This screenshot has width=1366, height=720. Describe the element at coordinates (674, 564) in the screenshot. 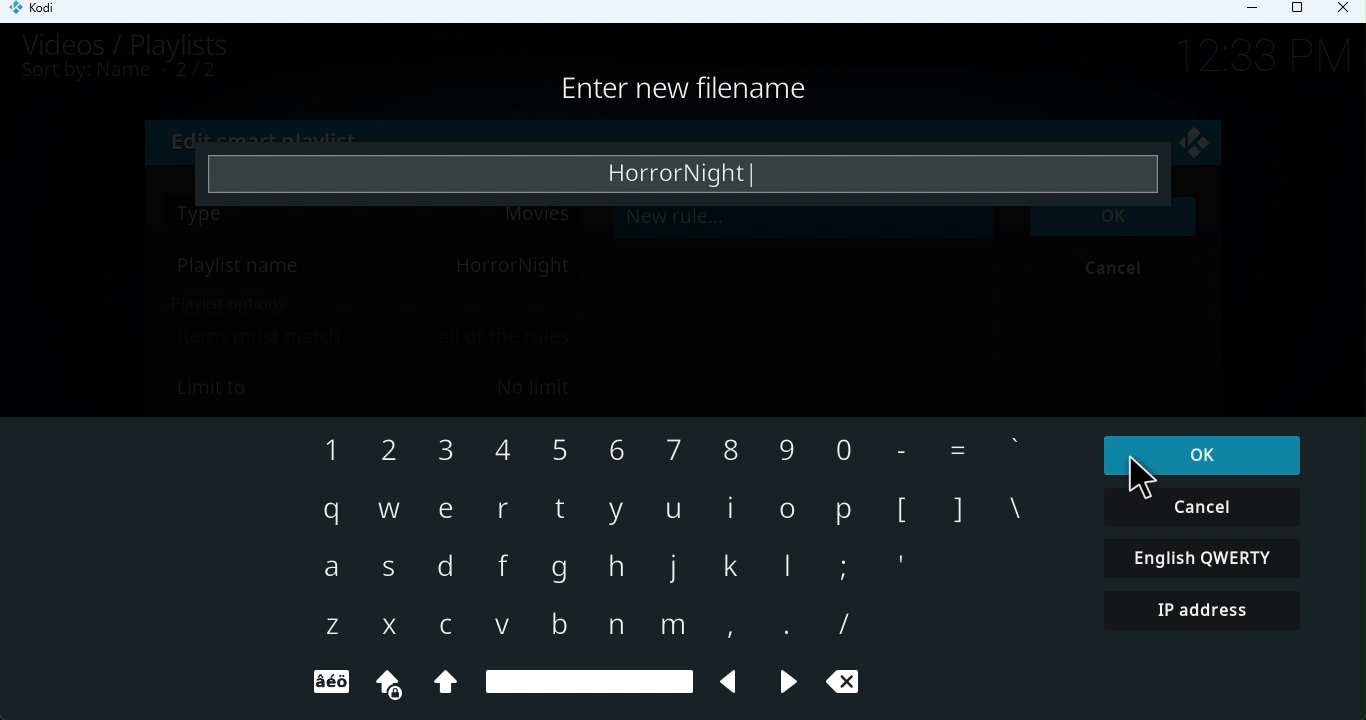

I see `Keyboard` at that location.